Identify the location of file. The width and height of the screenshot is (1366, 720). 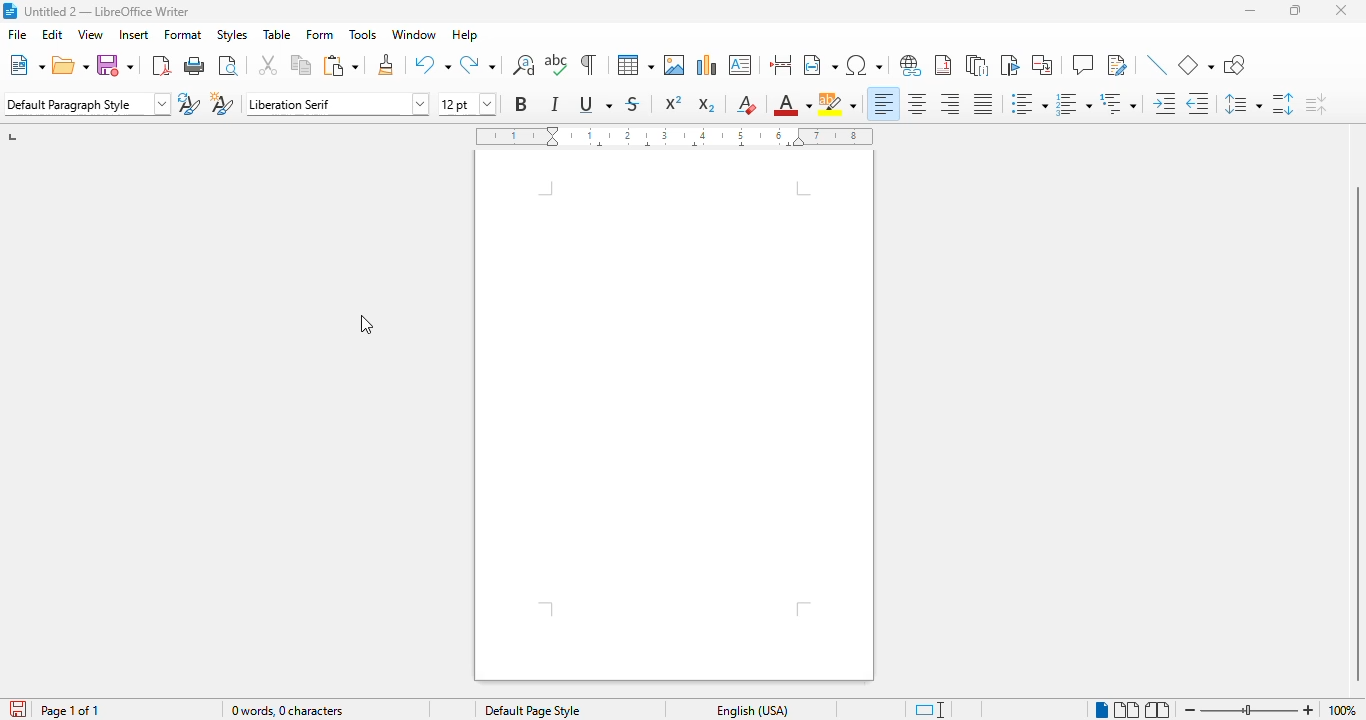
(18, 34).